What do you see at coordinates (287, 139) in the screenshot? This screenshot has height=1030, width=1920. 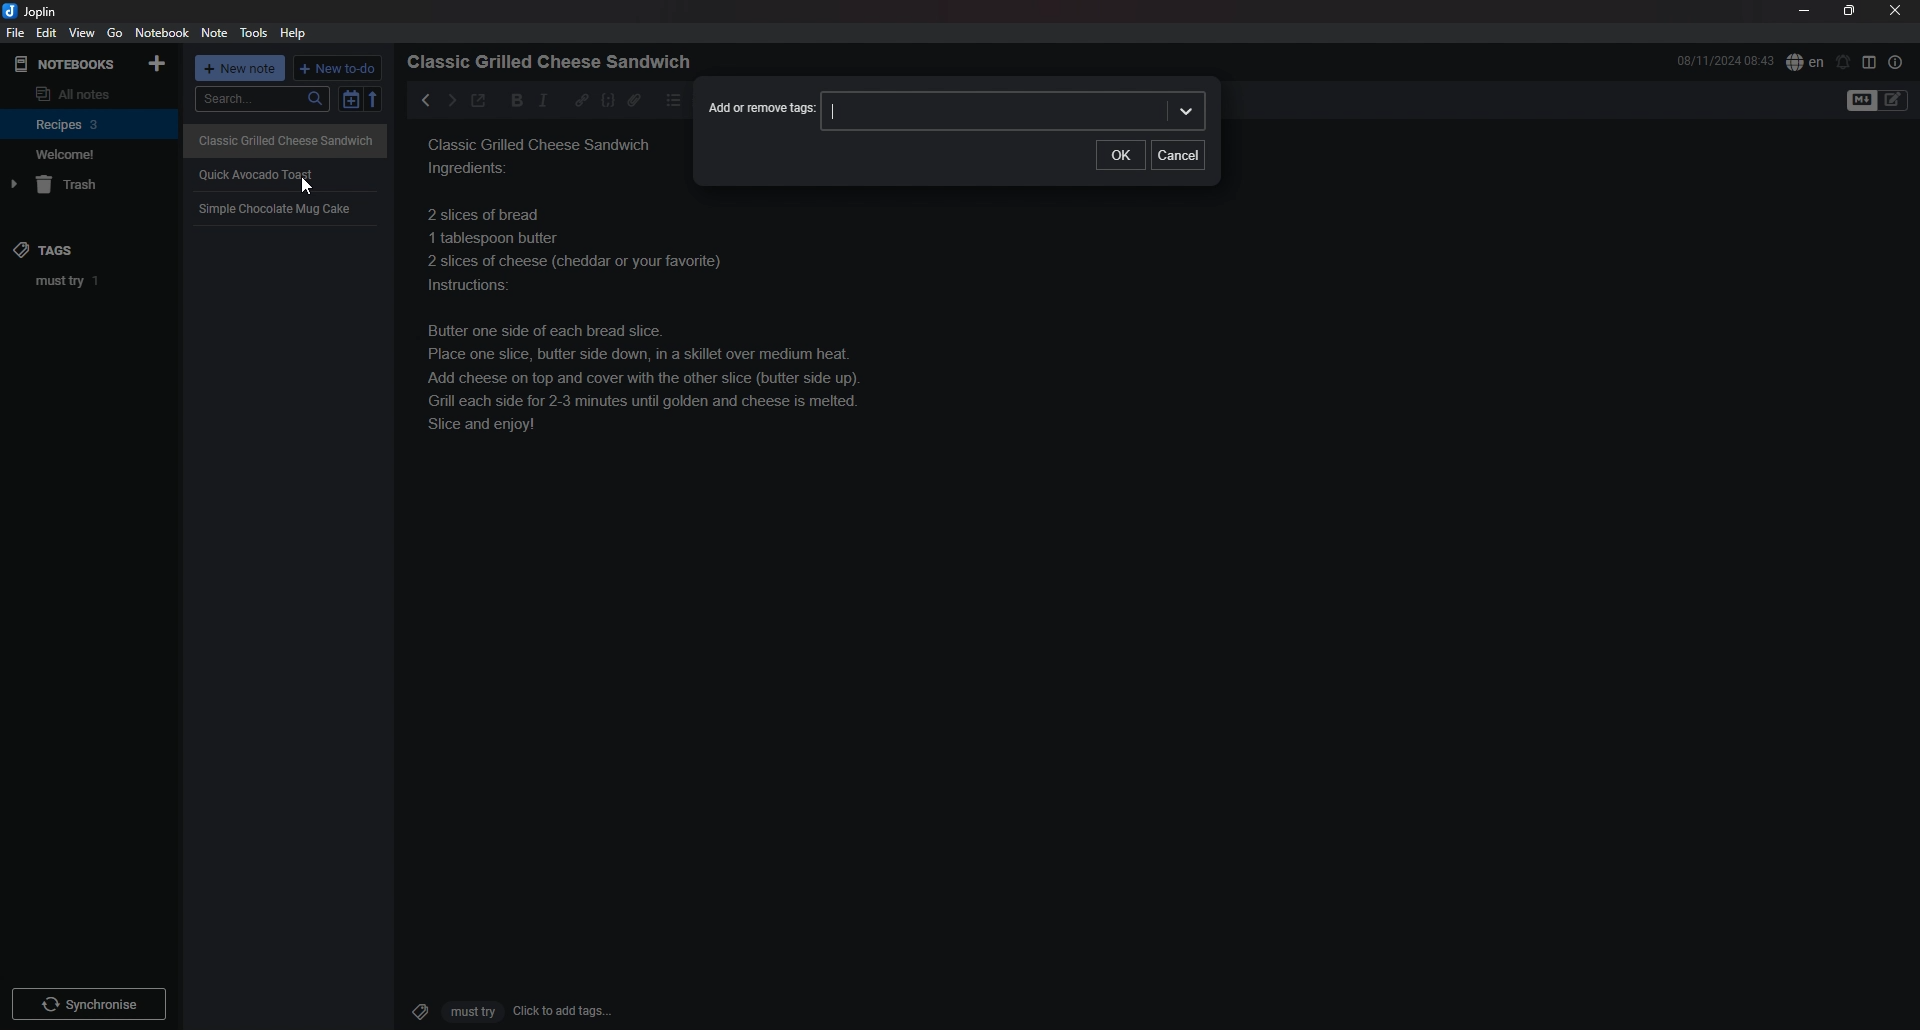 I see `Classic Grilled Cheese Sandwich` at bounding box center [287, 139].